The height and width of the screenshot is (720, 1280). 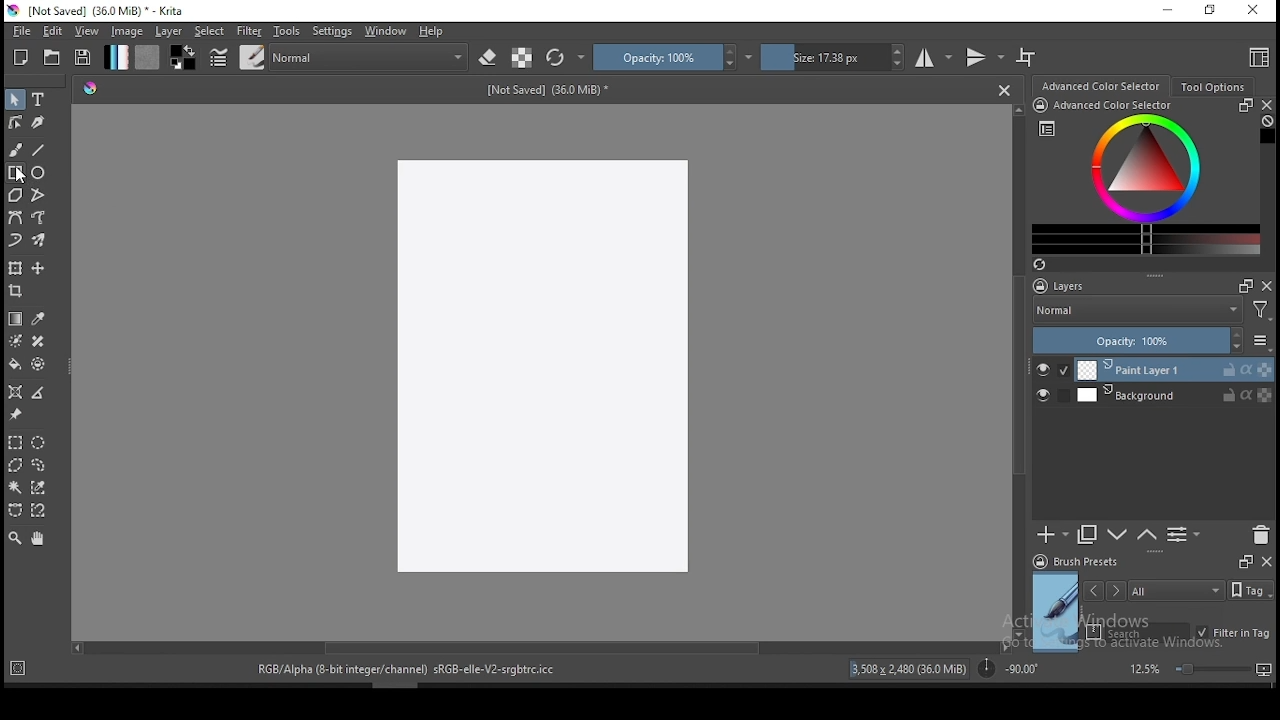 I want to click on help, so click(x=435, y=32).